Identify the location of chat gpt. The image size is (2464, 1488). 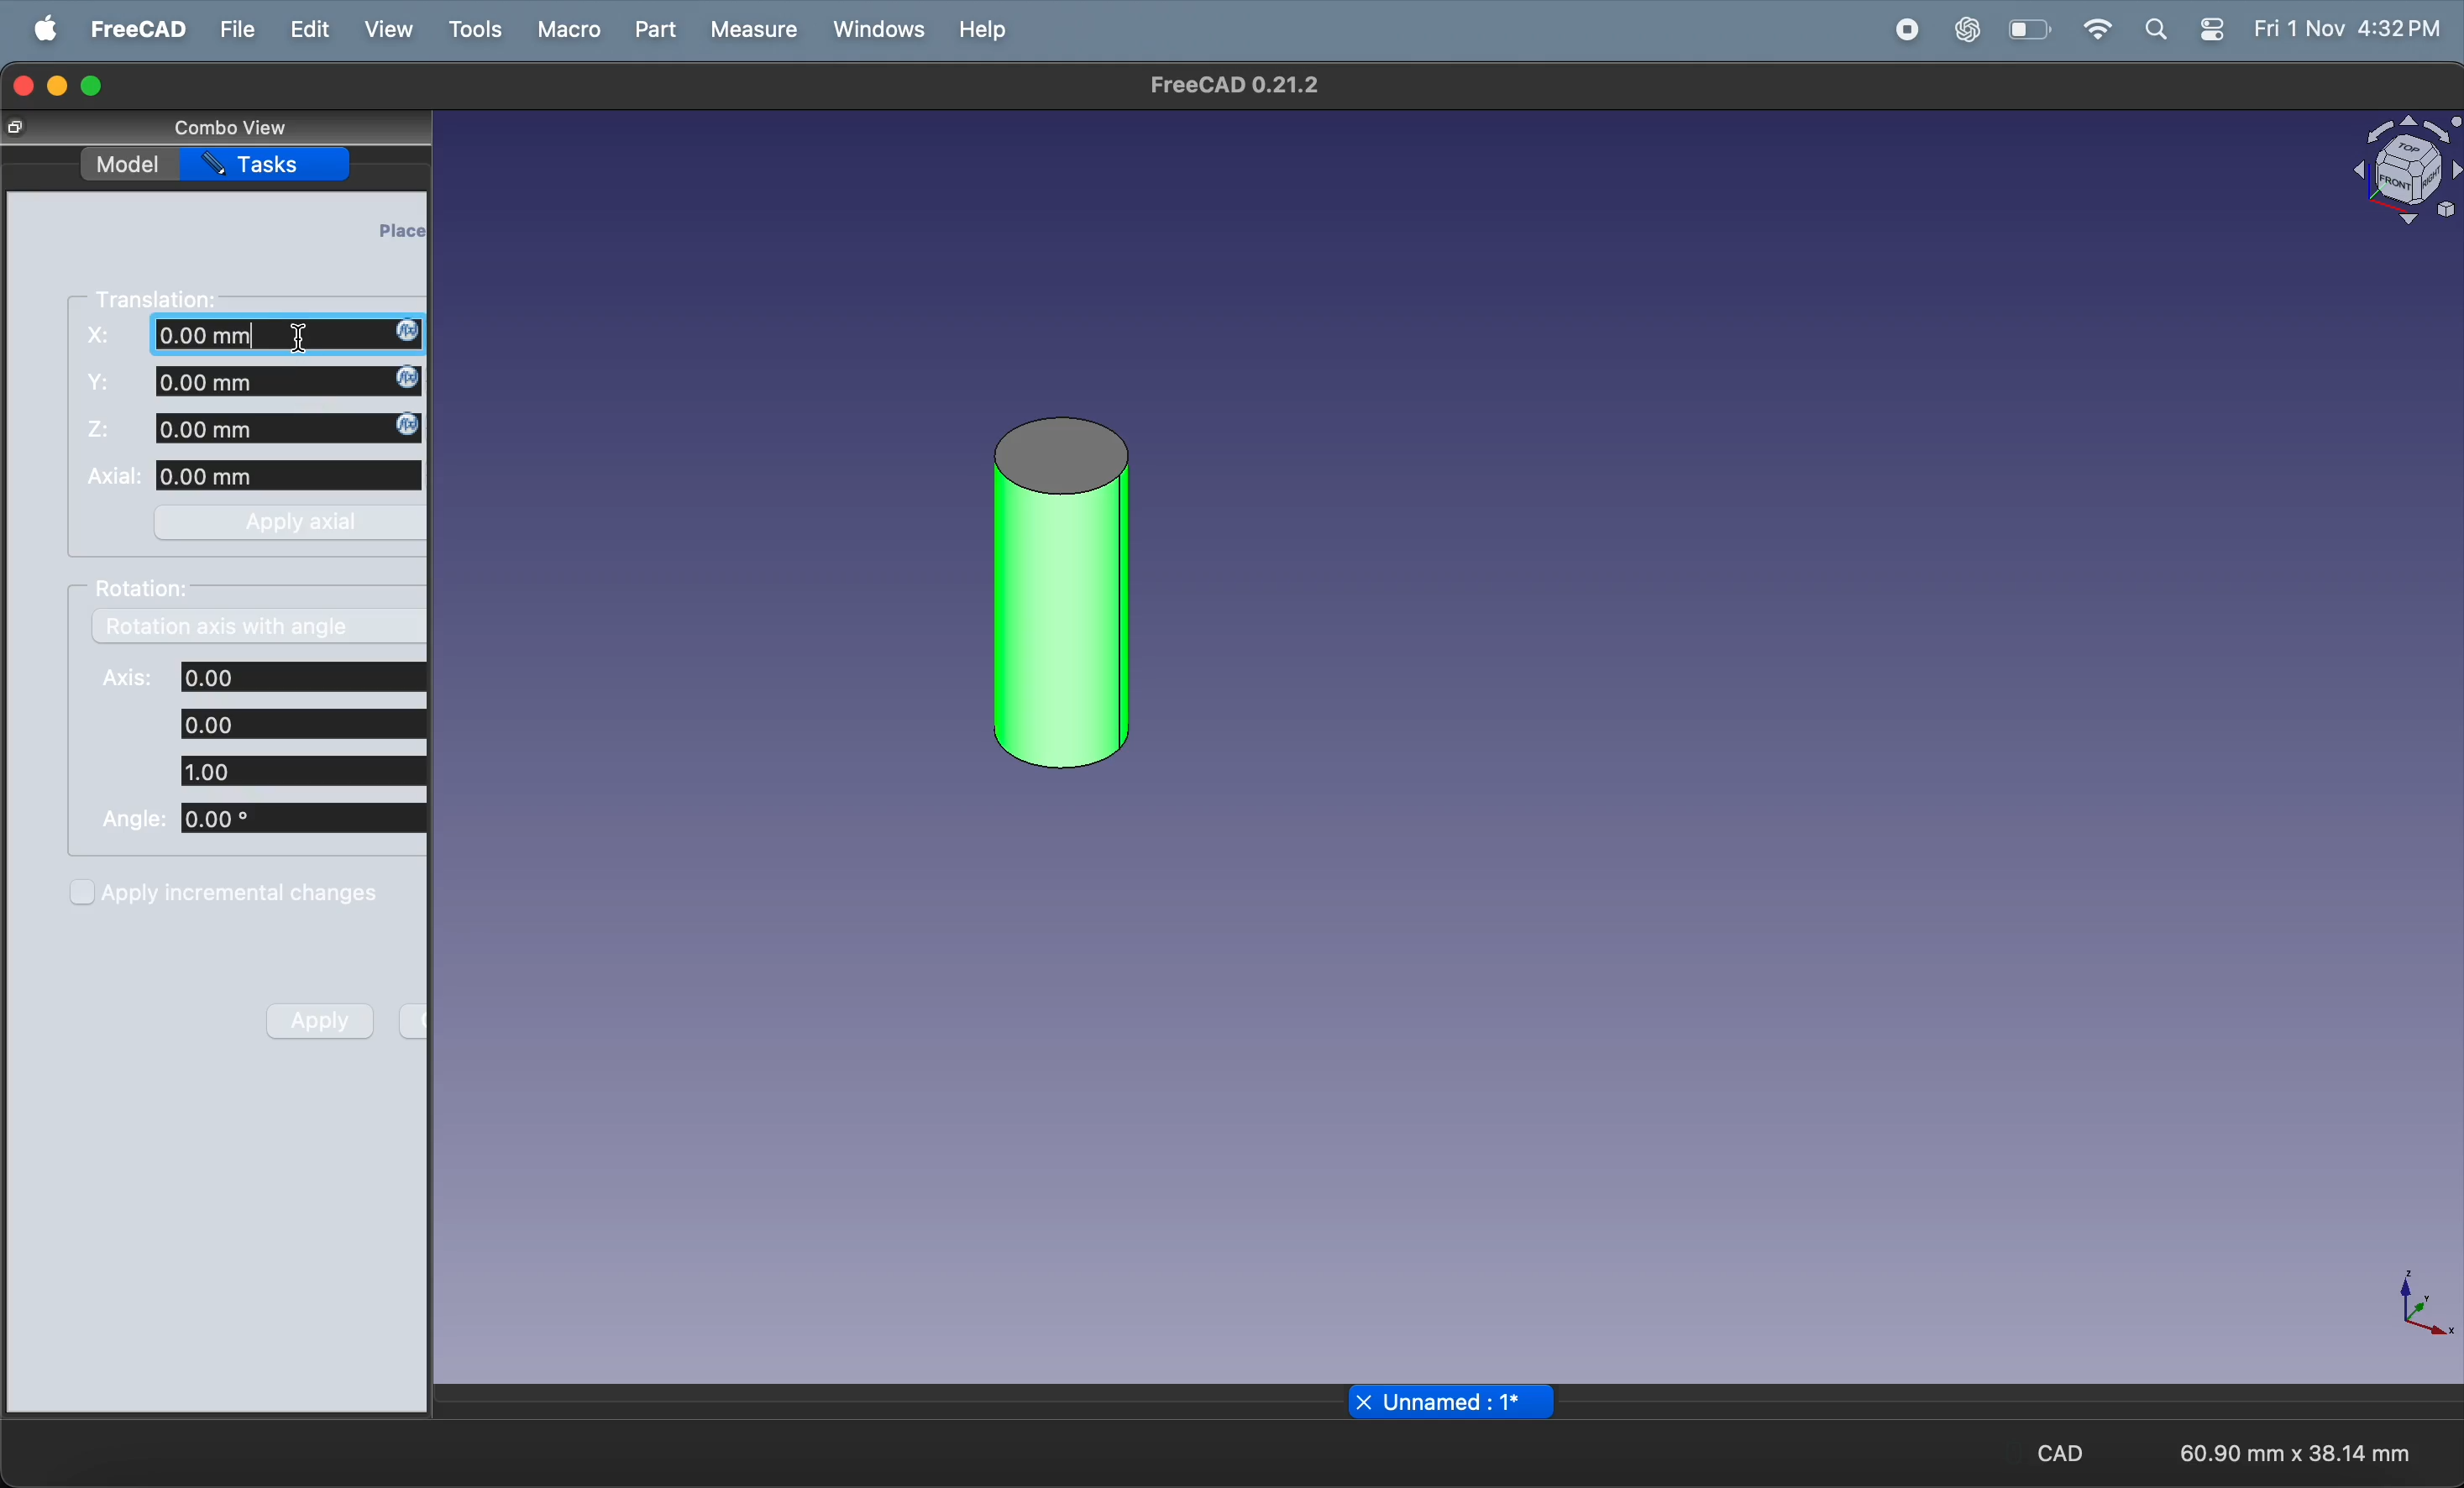
(1962, 31).